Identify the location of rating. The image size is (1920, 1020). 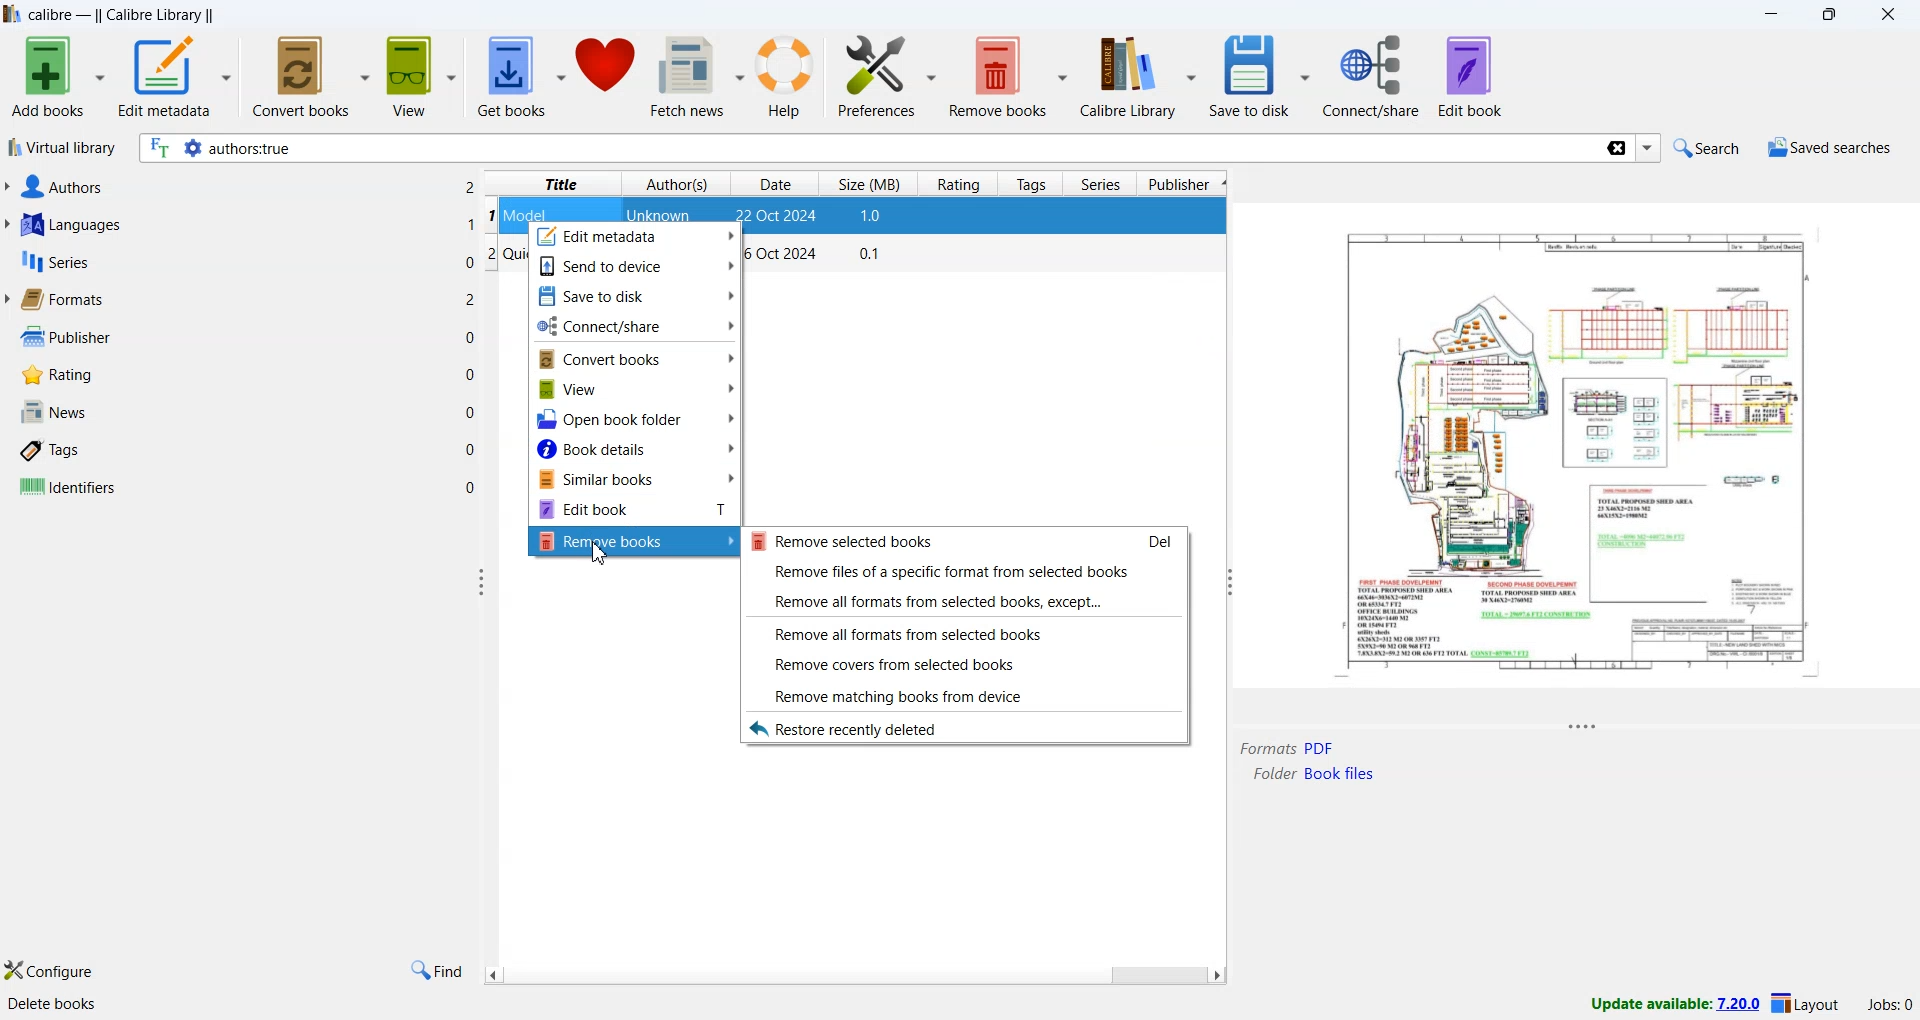
(53, 375).